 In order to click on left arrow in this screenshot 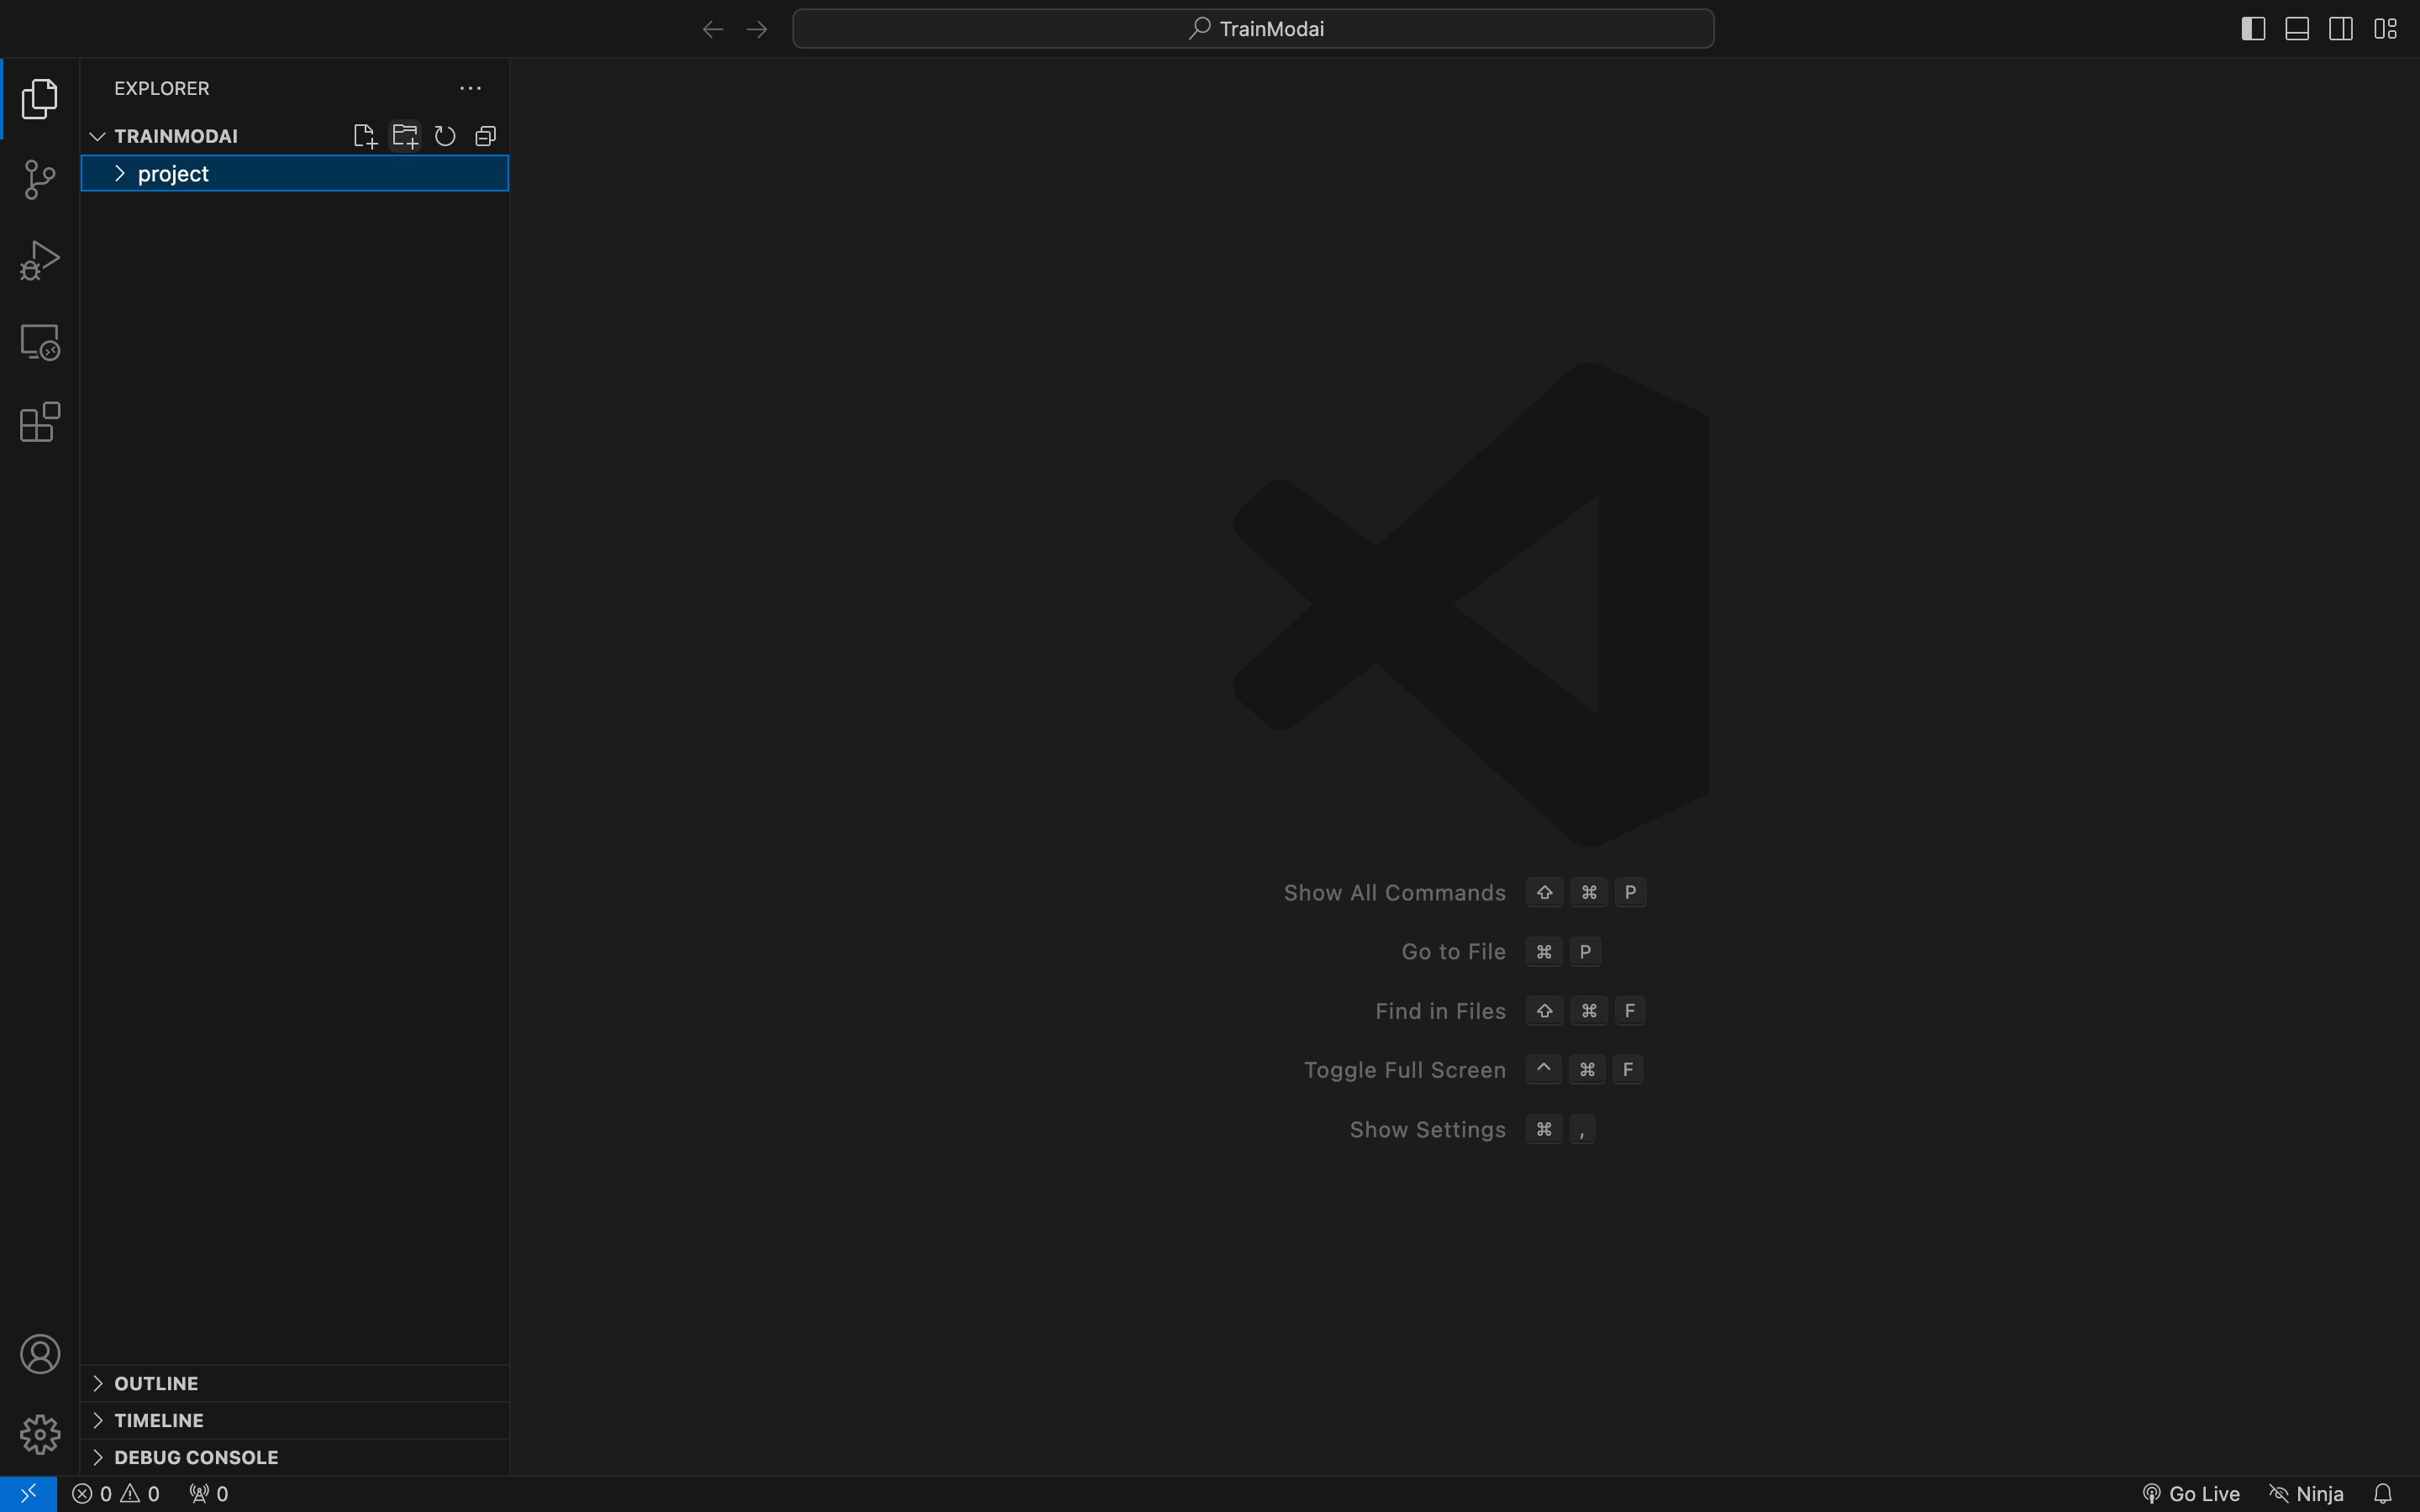, I will do `click(749, 29)`.